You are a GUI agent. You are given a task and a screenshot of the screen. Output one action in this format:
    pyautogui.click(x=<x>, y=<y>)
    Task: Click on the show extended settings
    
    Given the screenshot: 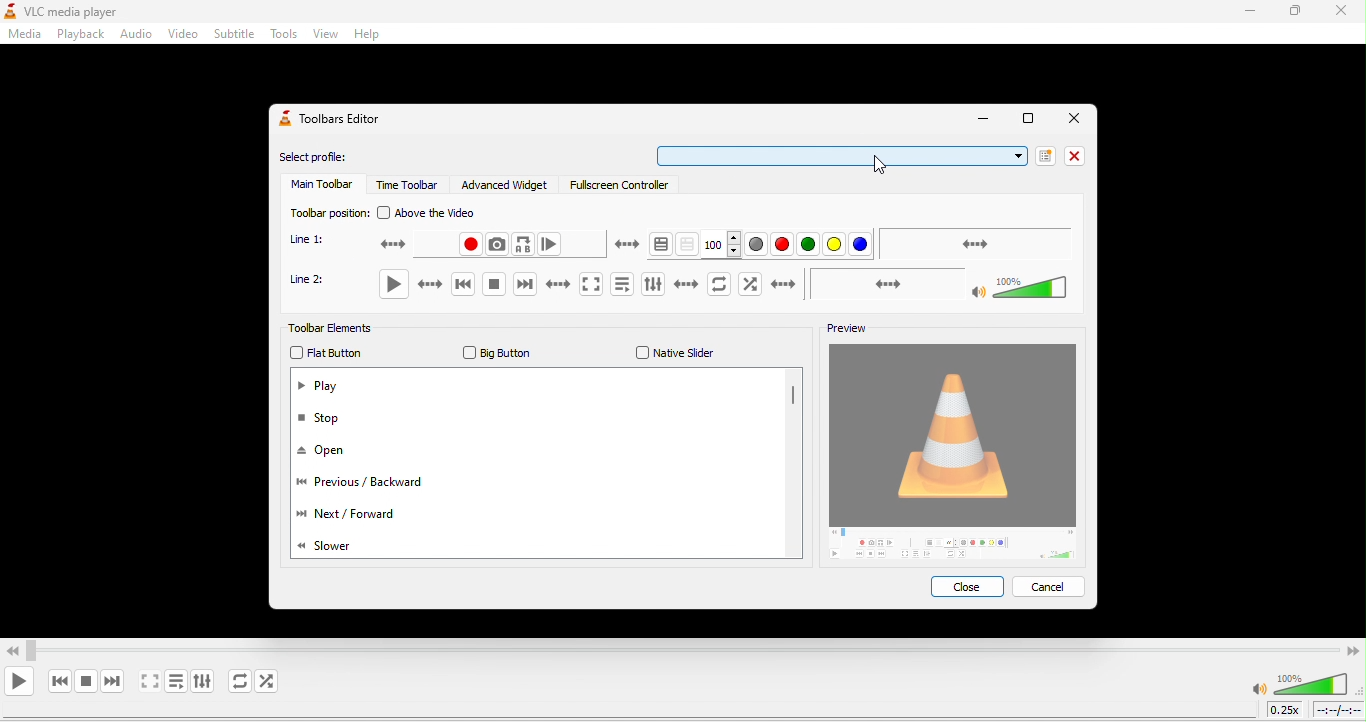 What is the action you would take?
    pyautogui.click(x=203, y=684)
    